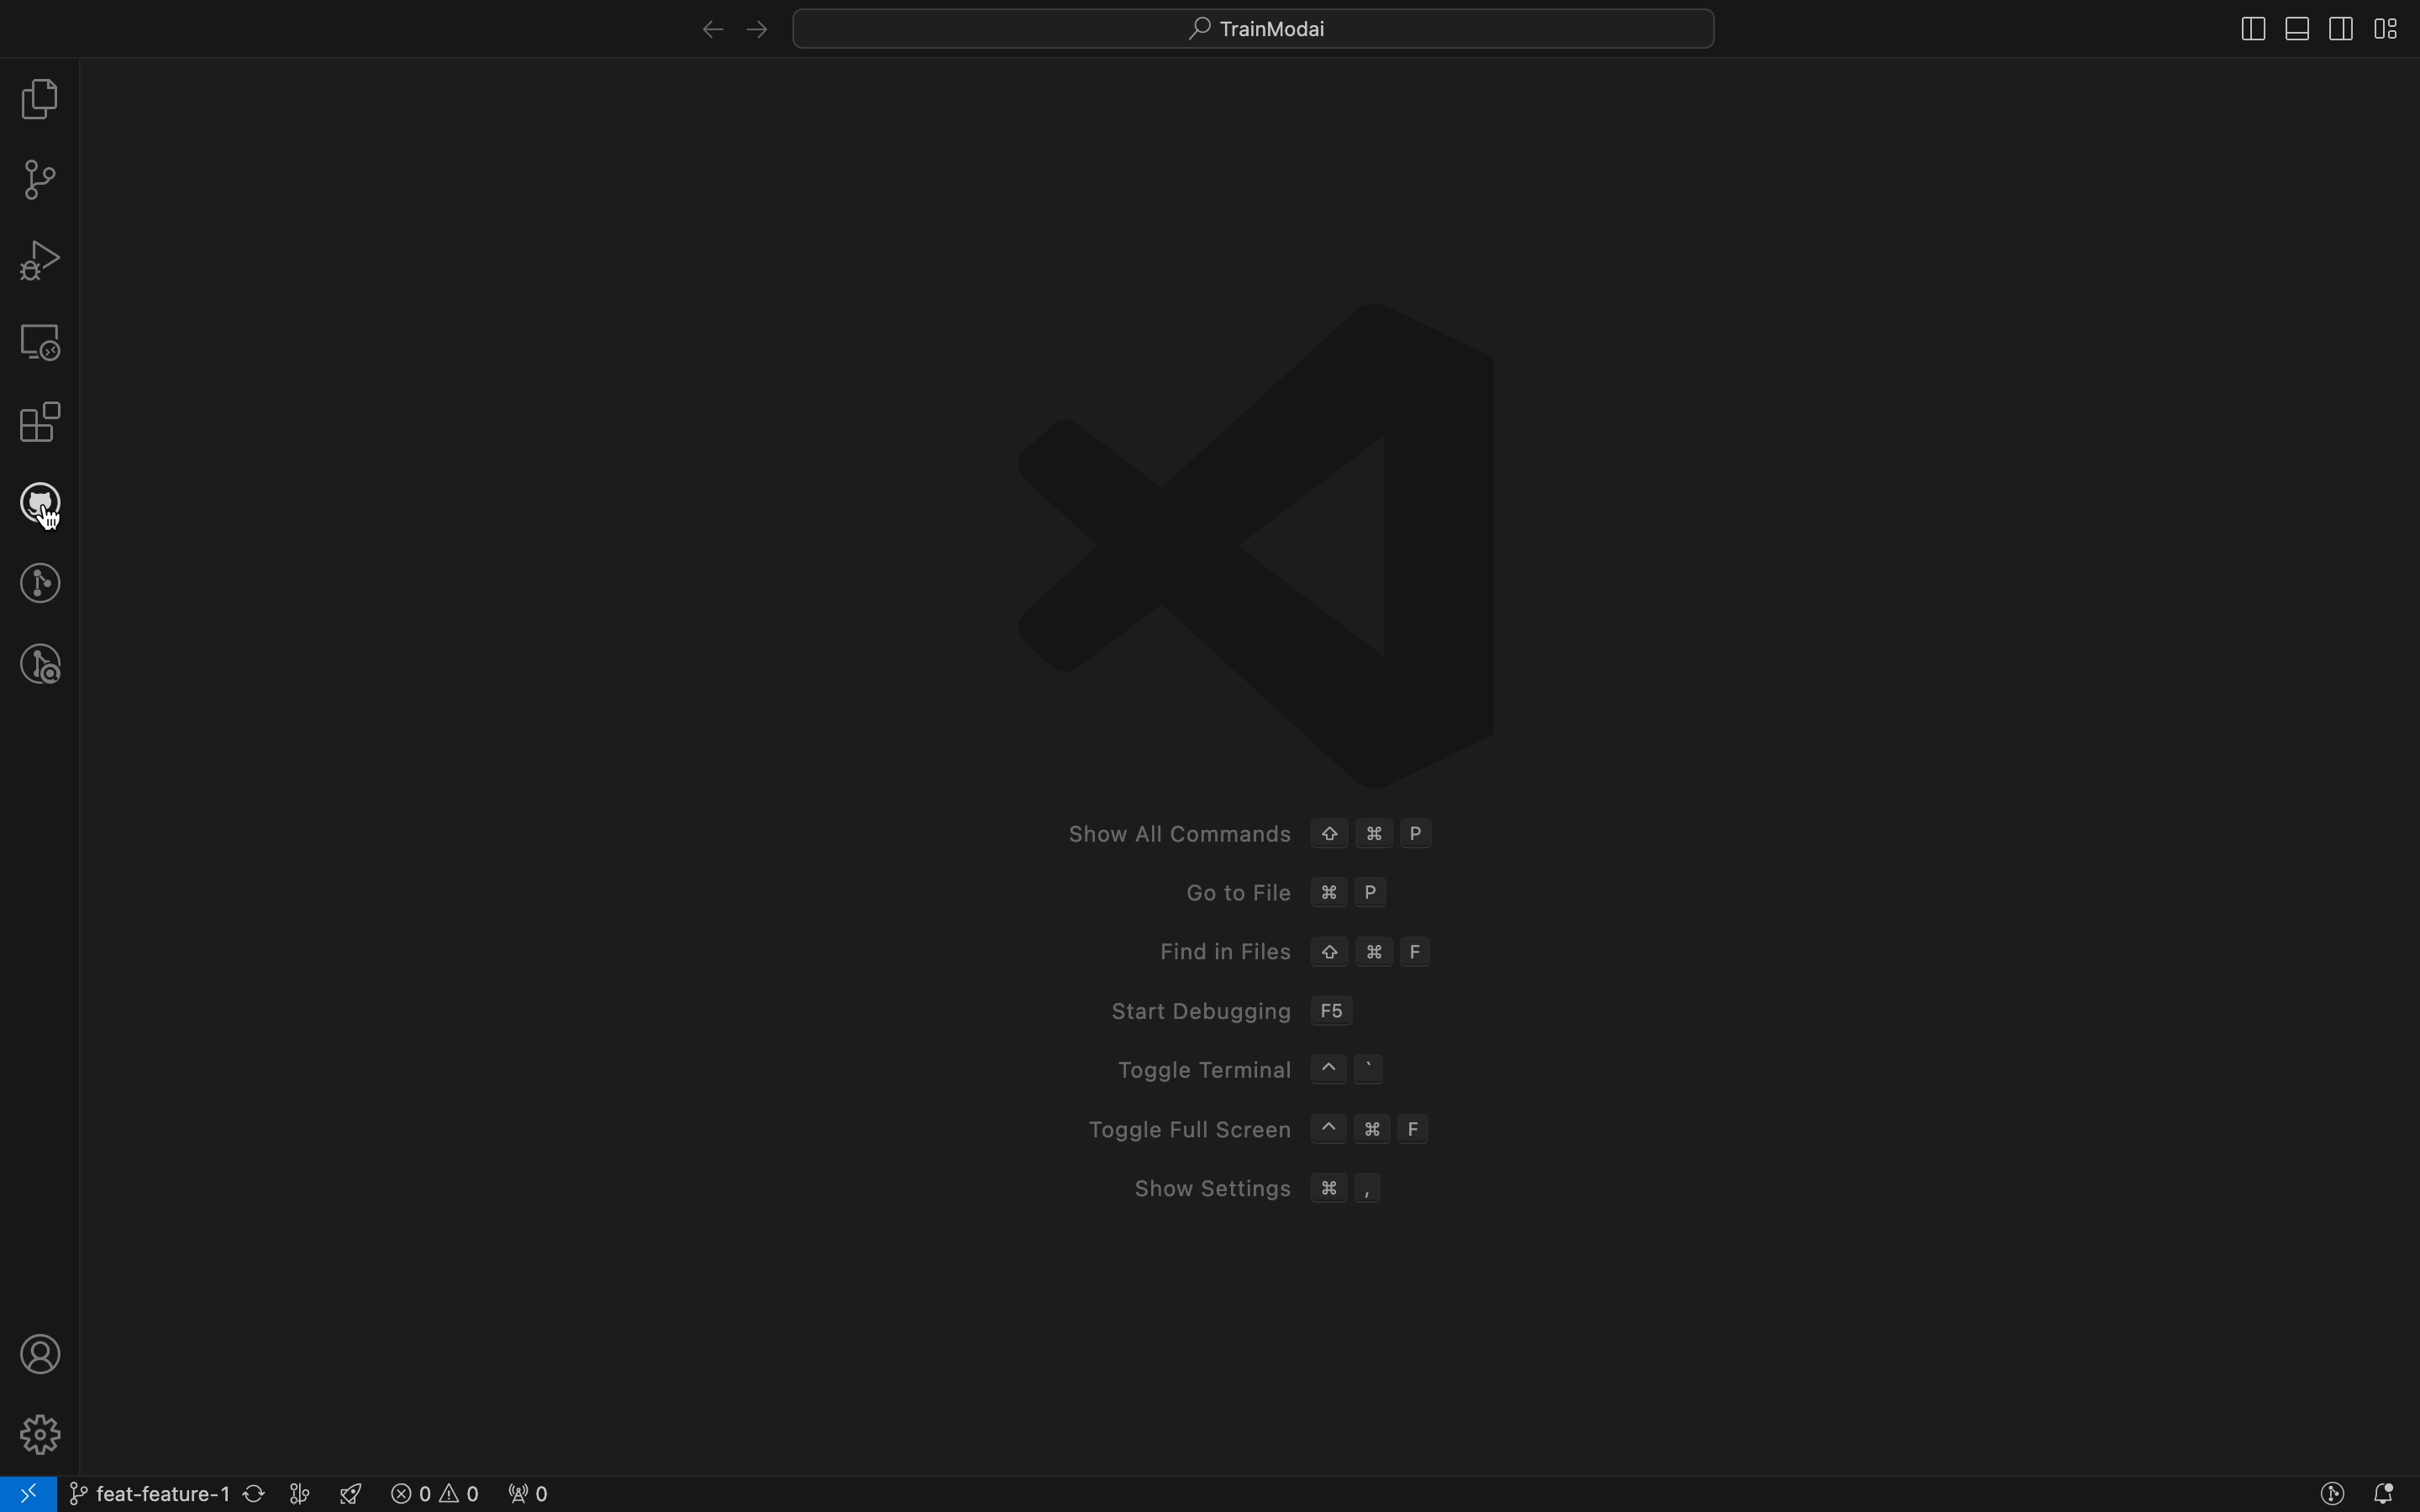 The image size is (2420, 1512). Describe the element at coordinates (2389, 1494) in the screenshot. I see `notificatons` at that location.